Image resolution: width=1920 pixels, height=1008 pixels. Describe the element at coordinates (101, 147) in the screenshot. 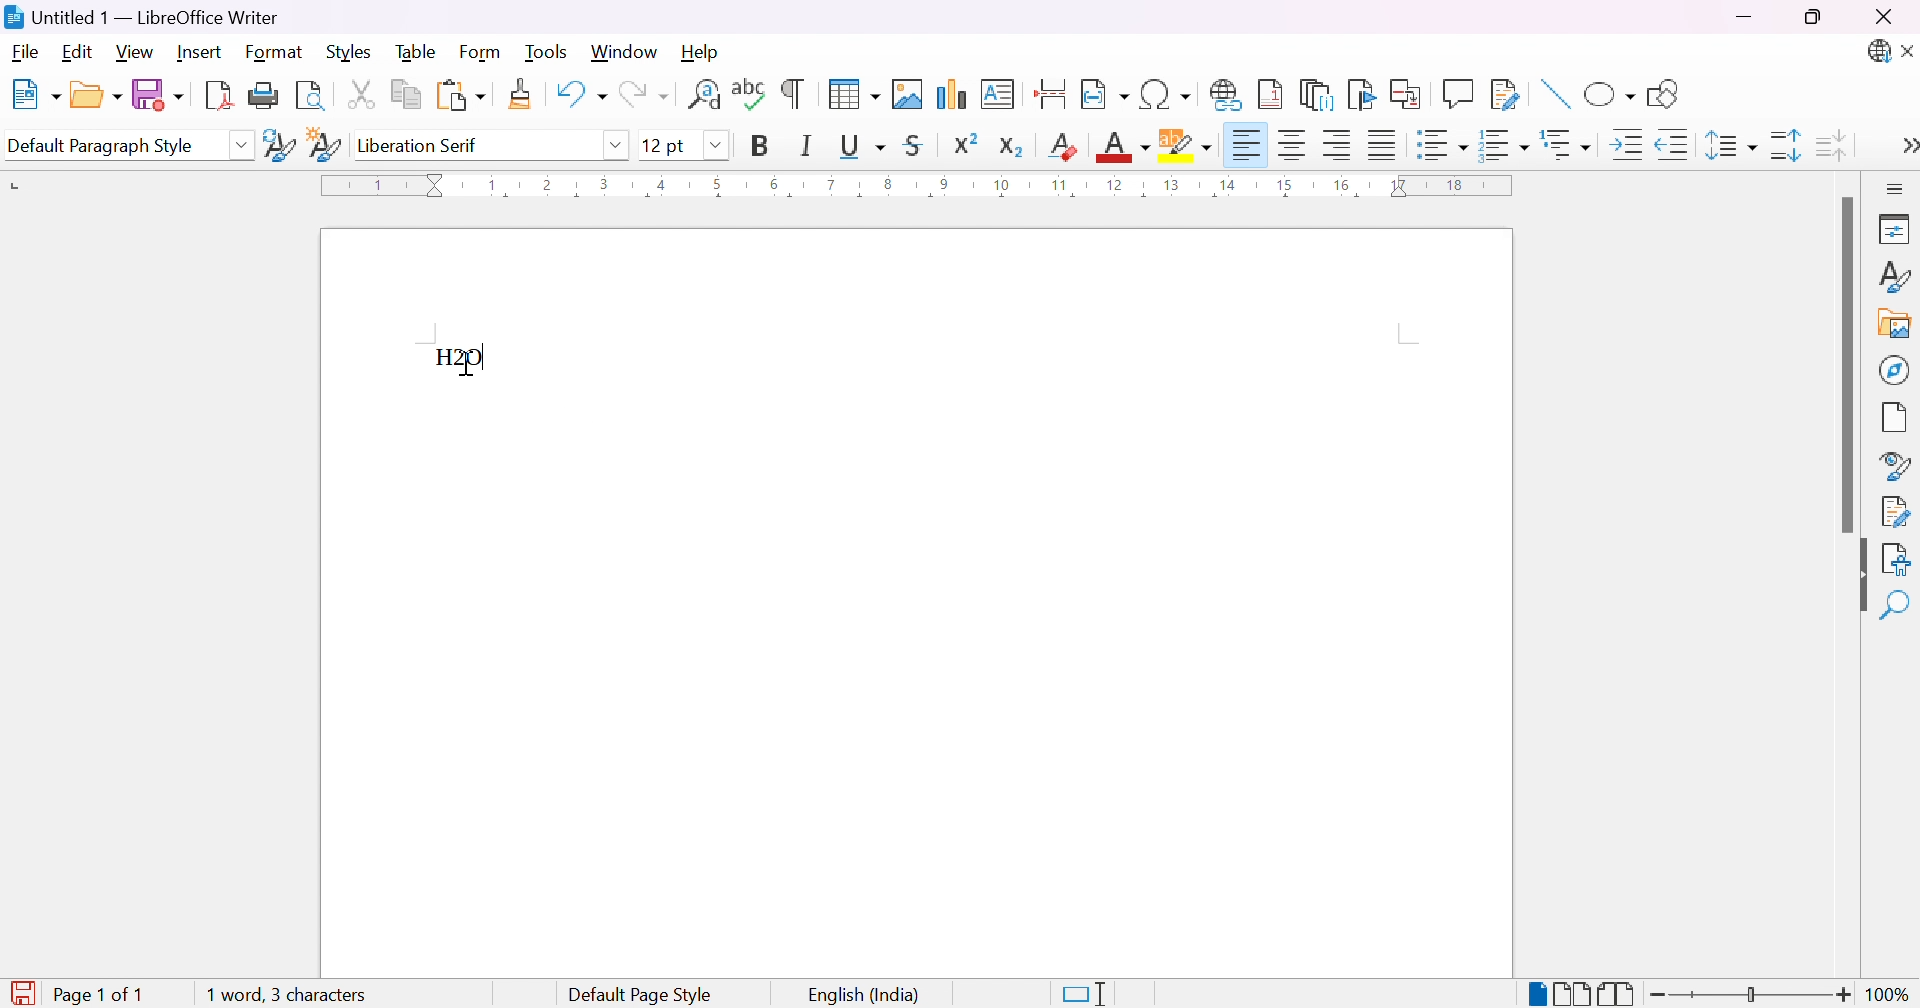

I see `Default paragraph style` at that location.